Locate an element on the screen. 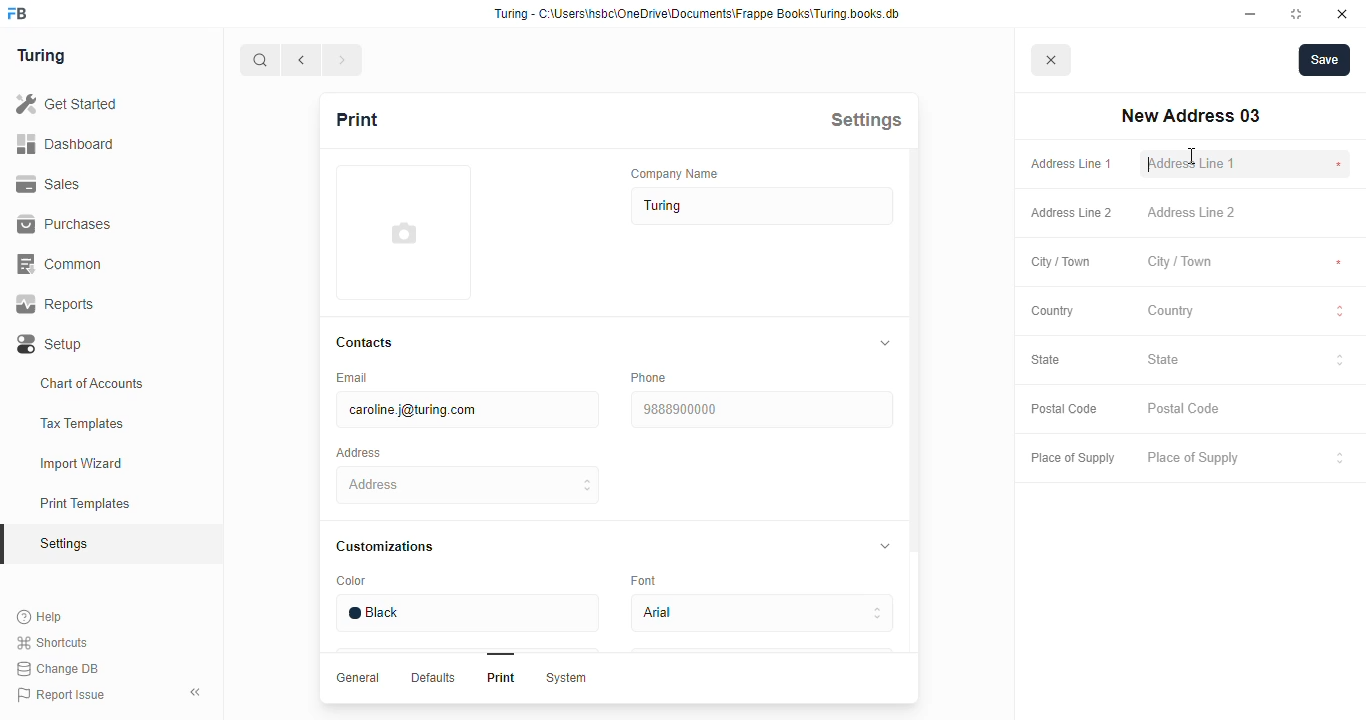 This screenshot has height=720, width=1366. print is located at coordinates (356, 119).